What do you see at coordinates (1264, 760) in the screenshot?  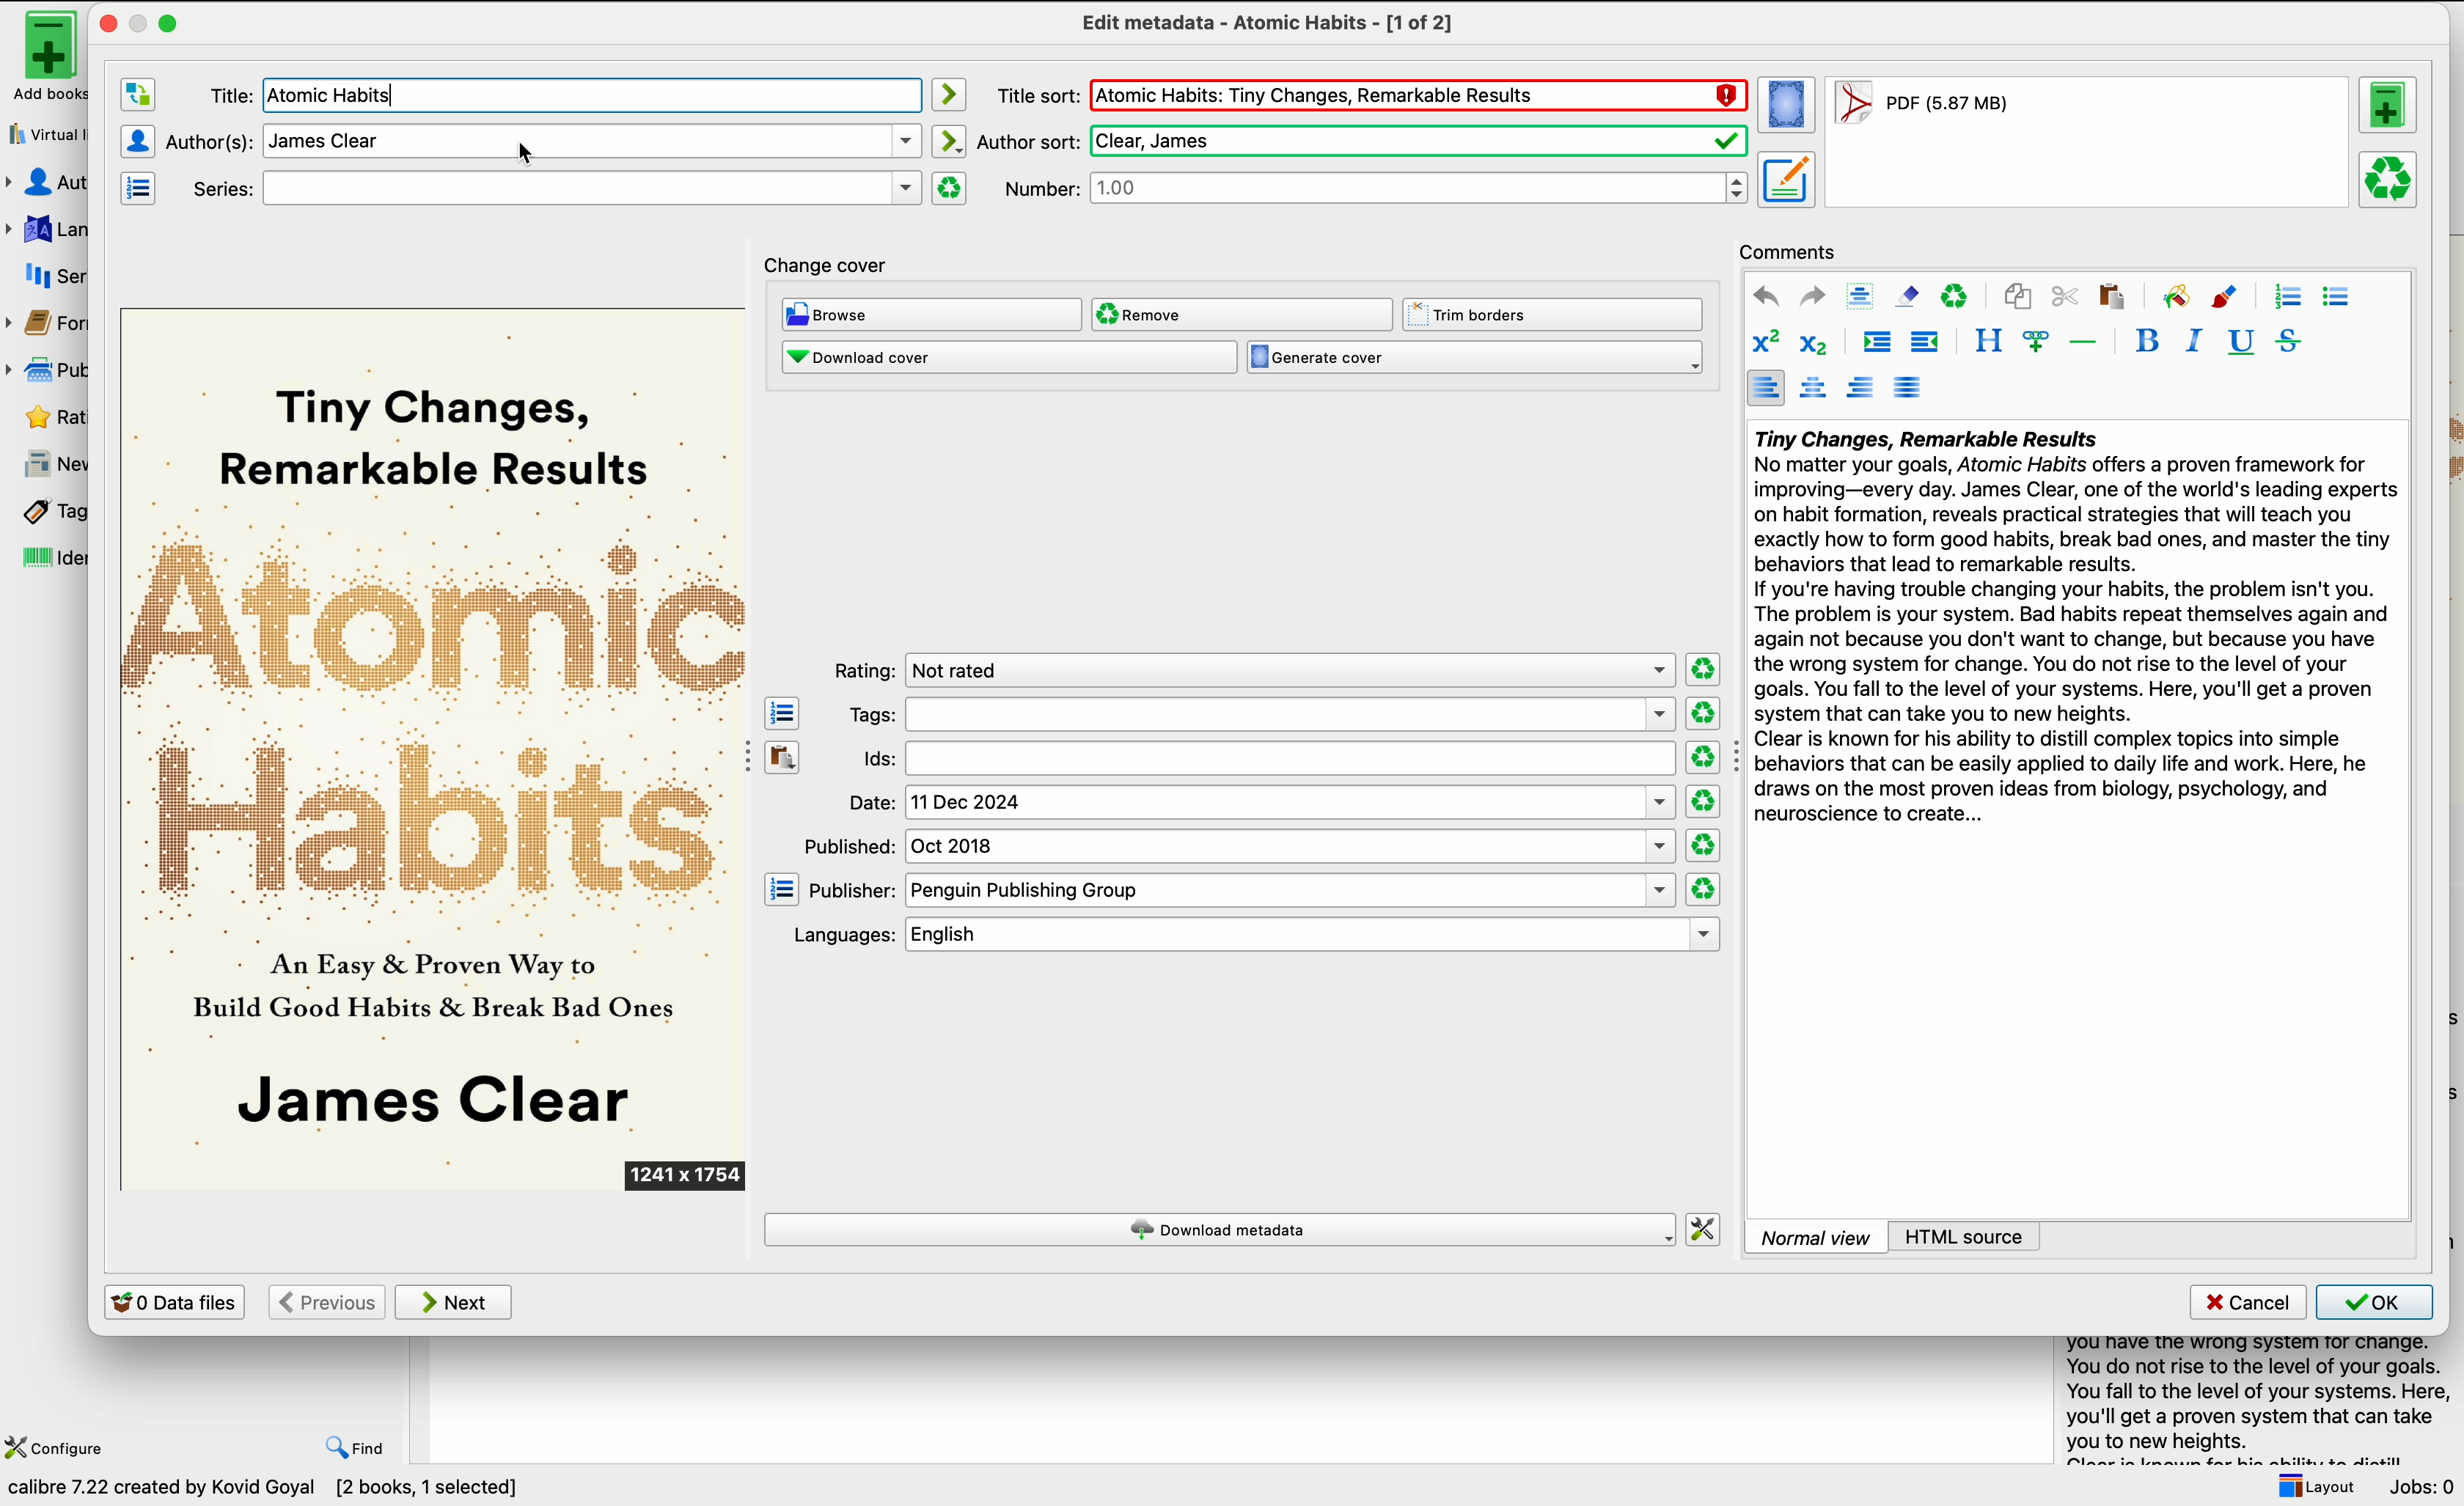 I see `Ids` at bounding box center [1264, 760].